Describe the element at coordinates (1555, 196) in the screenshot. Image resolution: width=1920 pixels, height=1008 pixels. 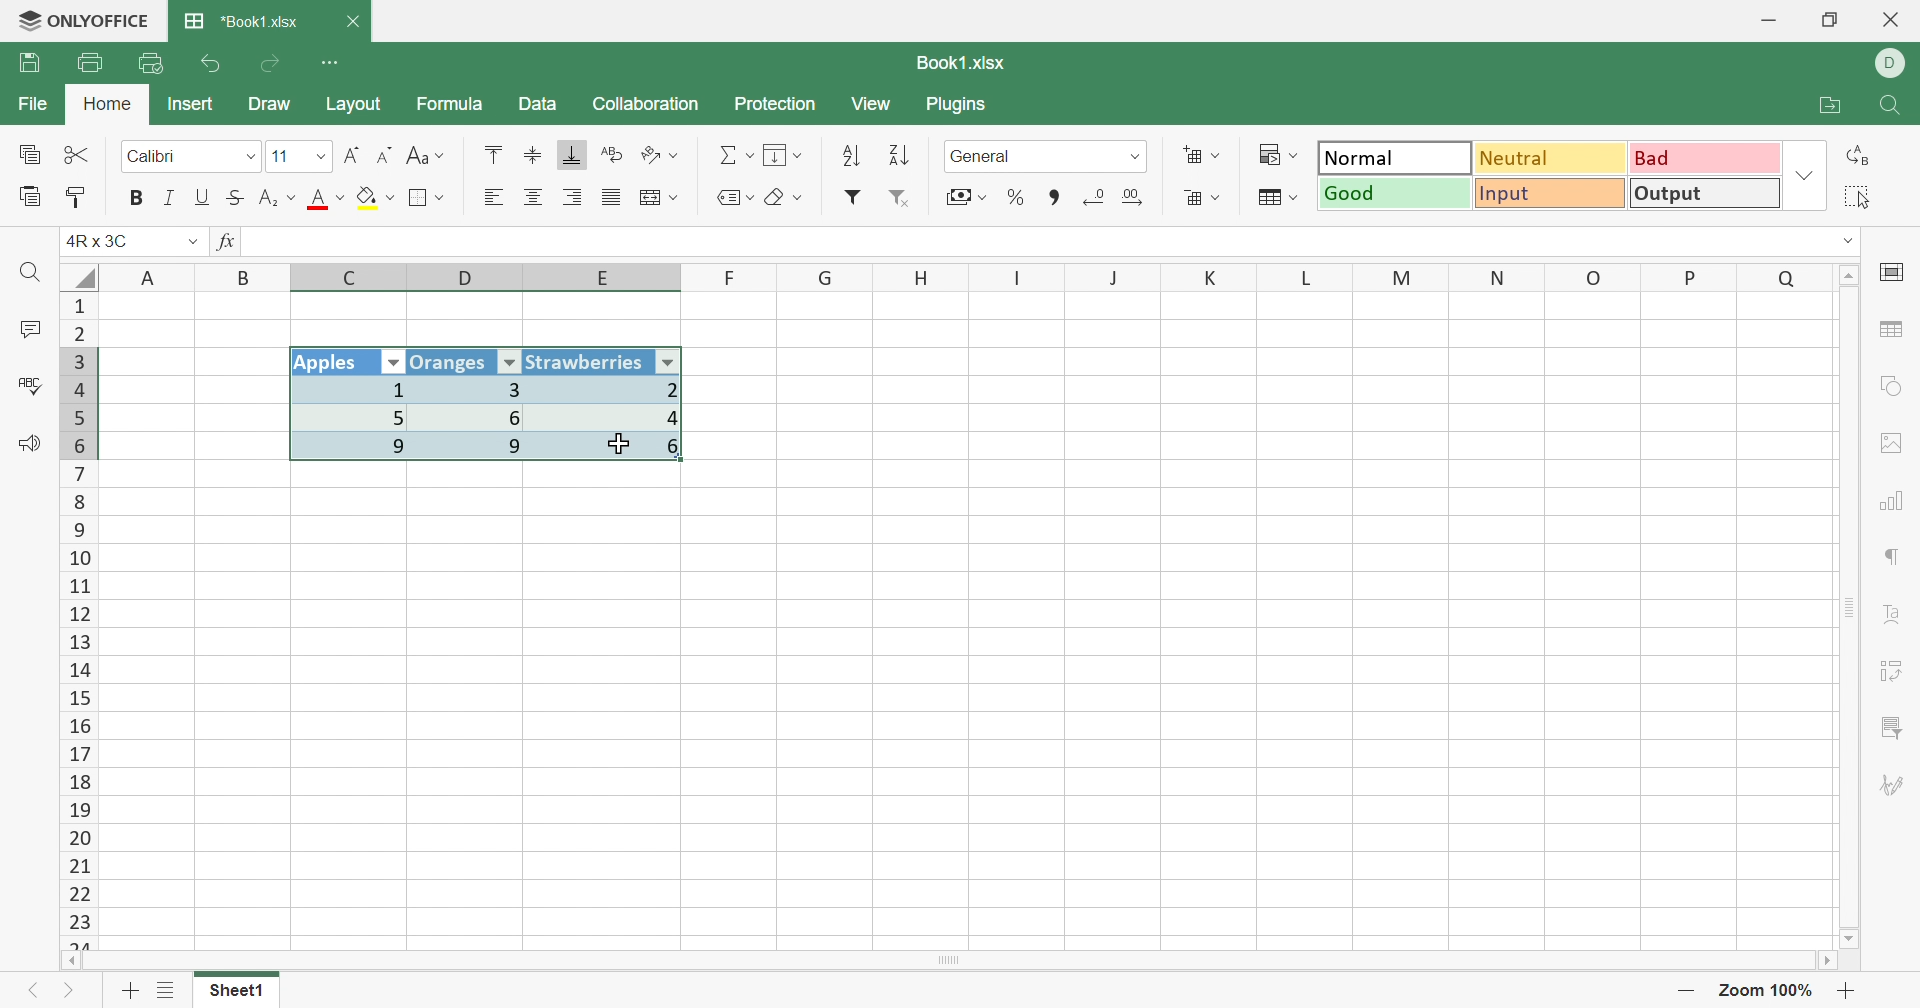
I see `Input` at that location.